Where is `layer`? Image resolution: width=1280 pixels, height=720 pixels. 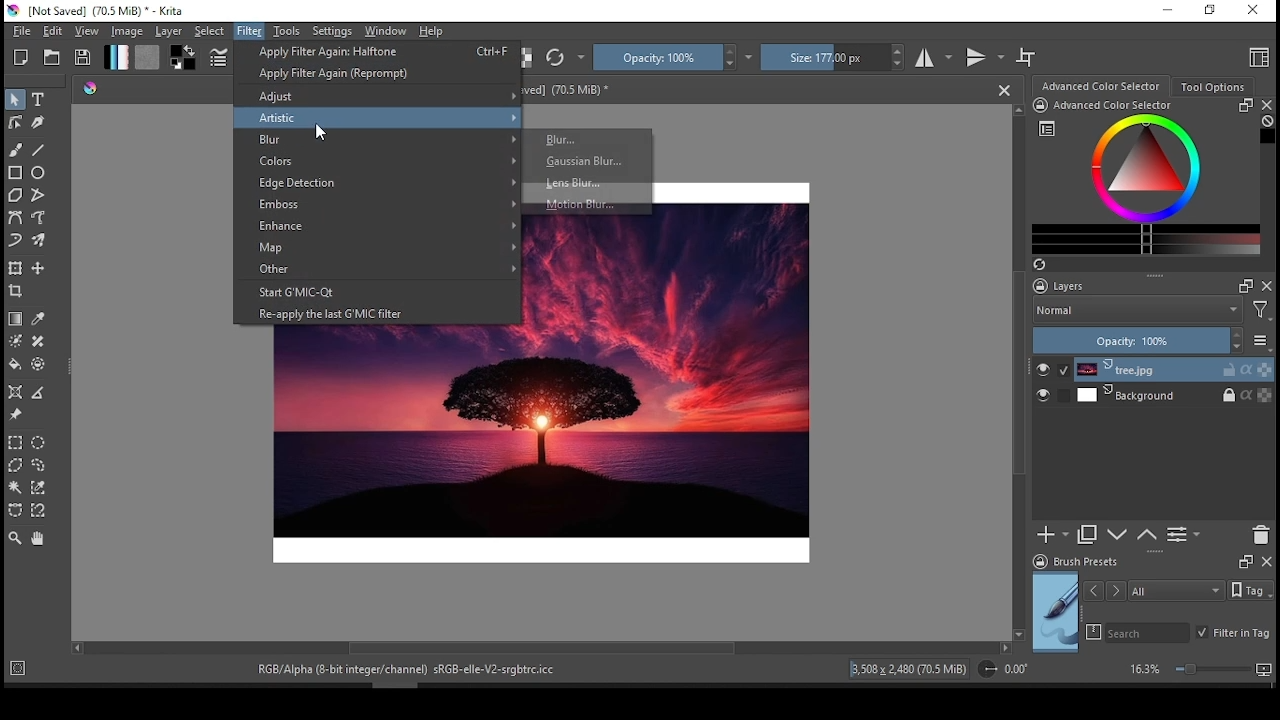 layer is located at coordinates (168, 32).